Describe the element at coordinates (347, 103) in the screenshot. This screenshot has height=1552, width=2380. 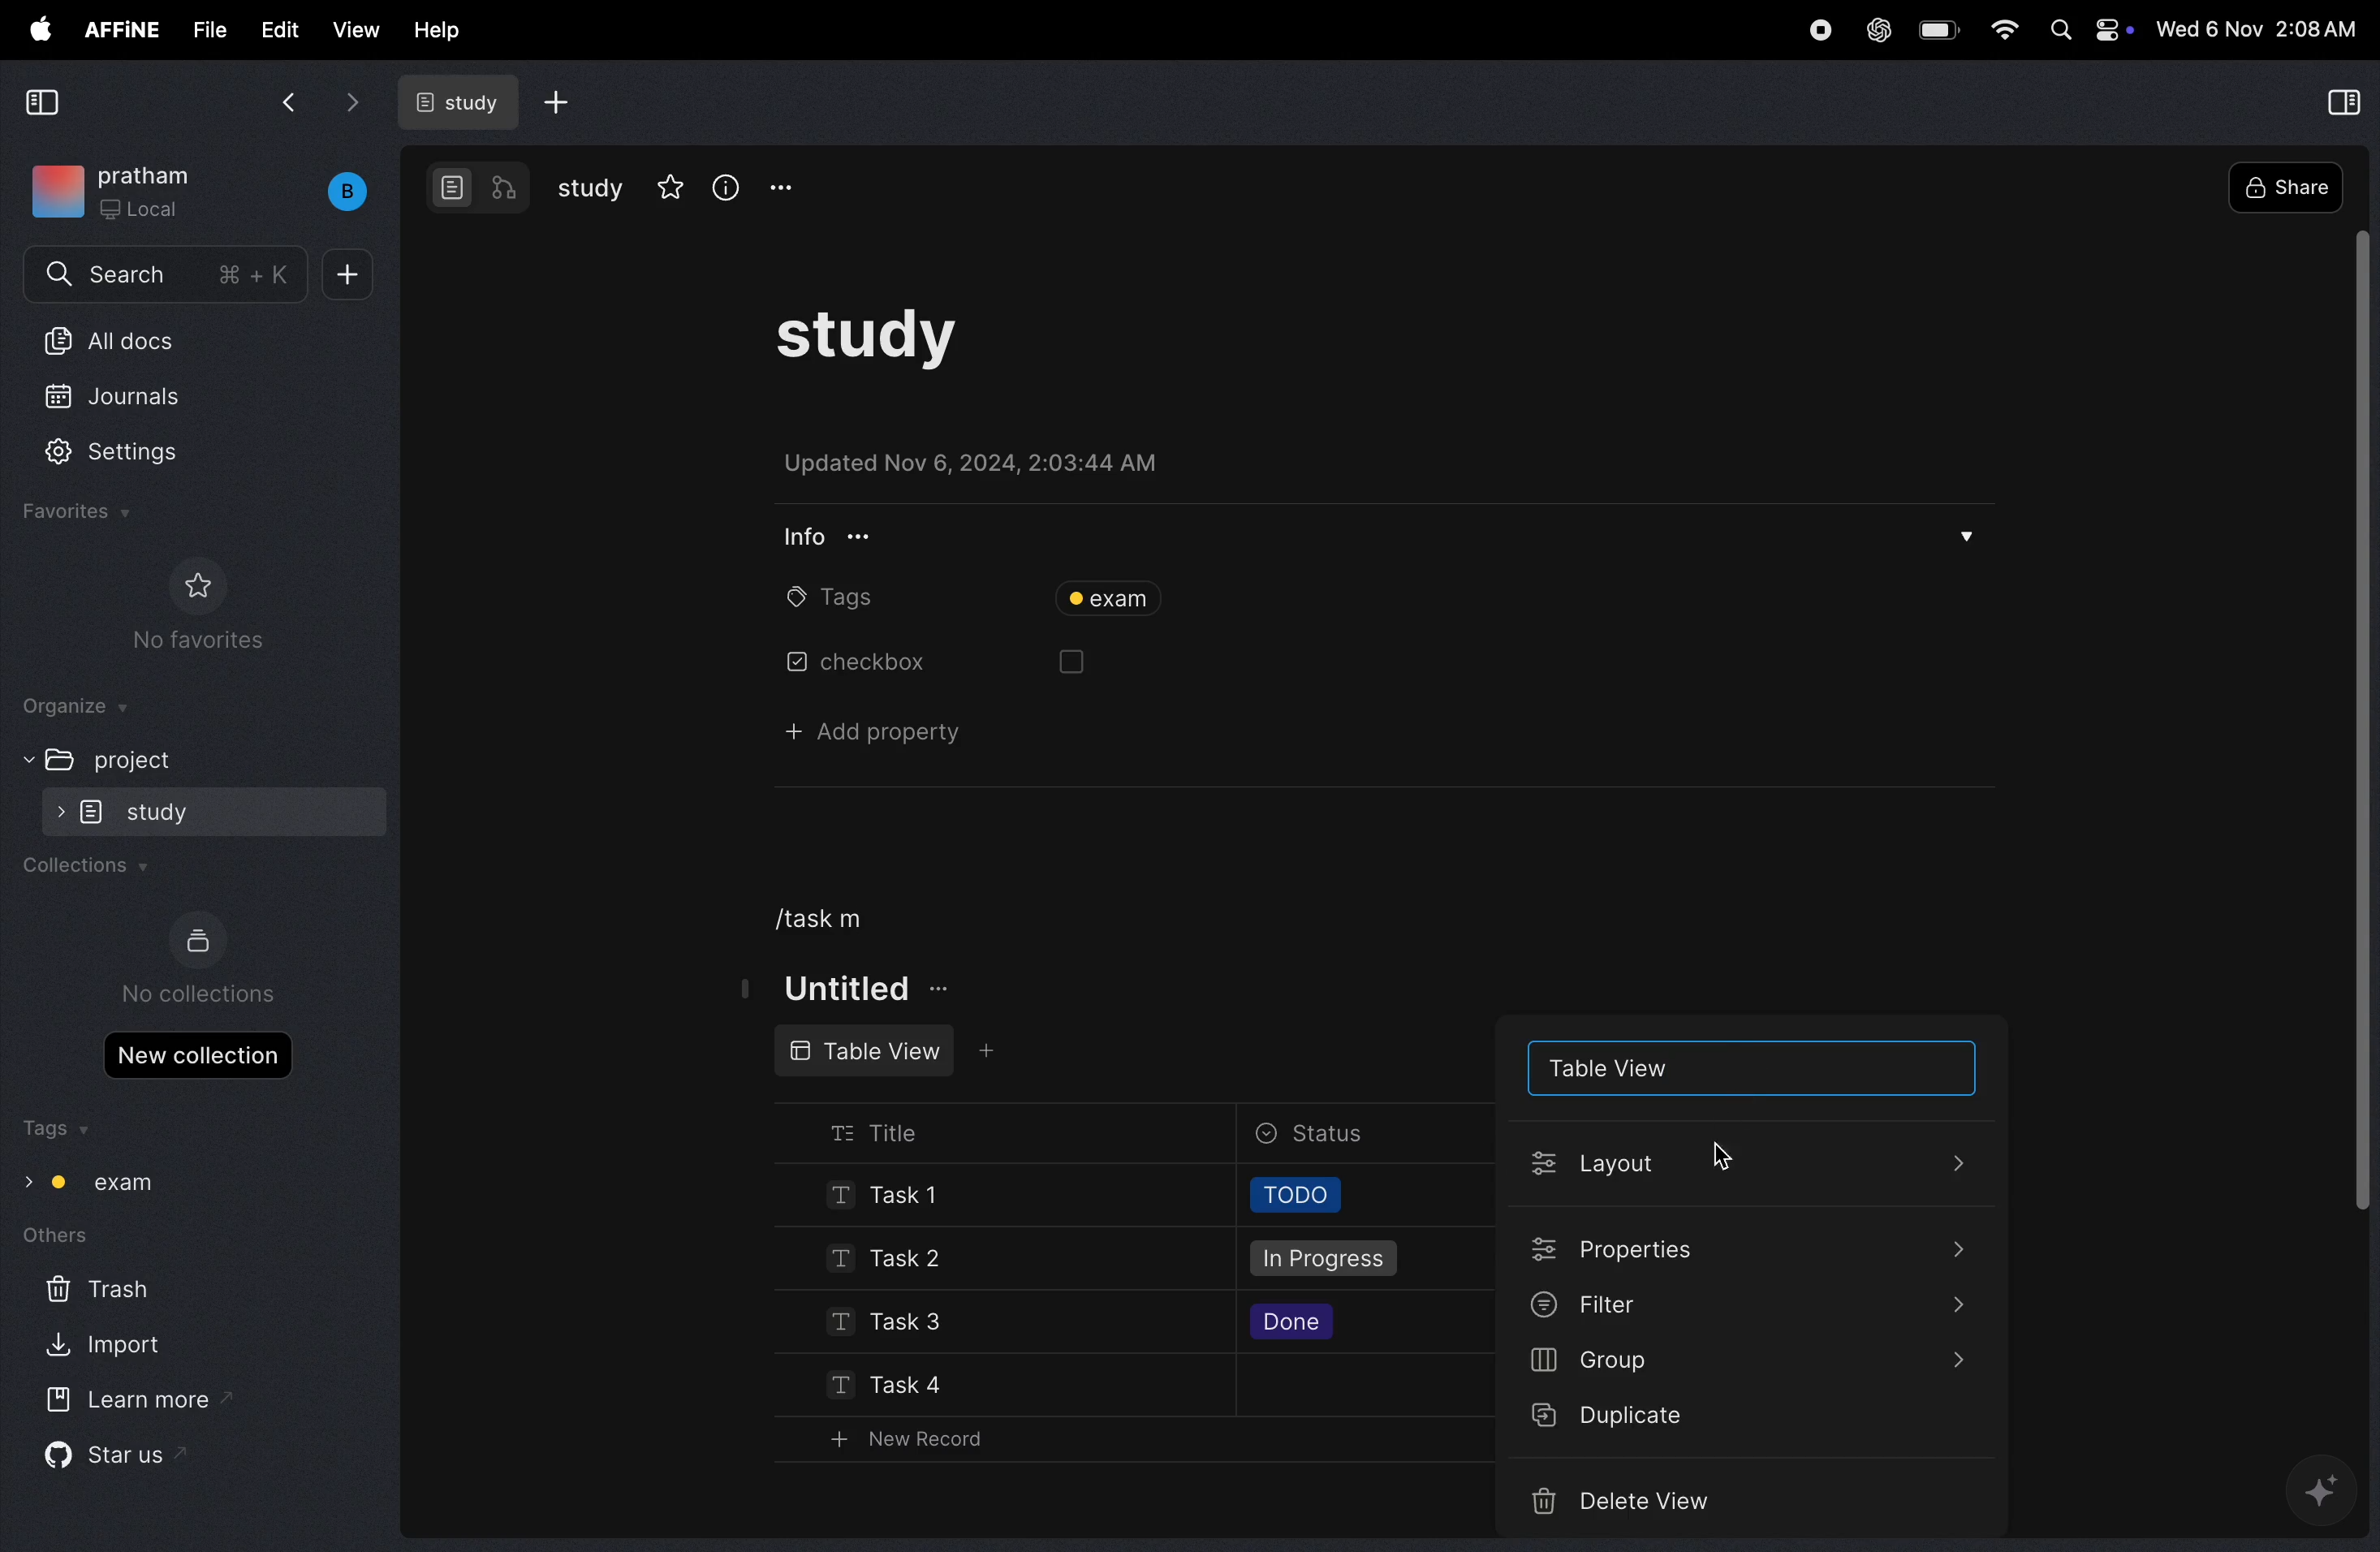
I see `forward` at that location.